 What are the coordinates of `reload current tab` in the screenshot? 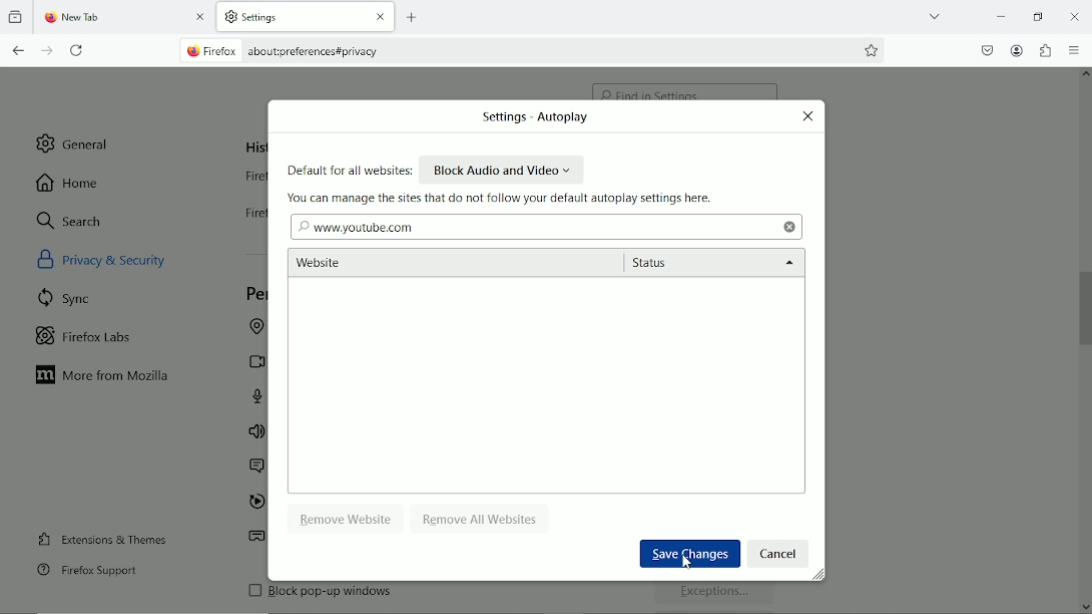 It's located at (78, 51).